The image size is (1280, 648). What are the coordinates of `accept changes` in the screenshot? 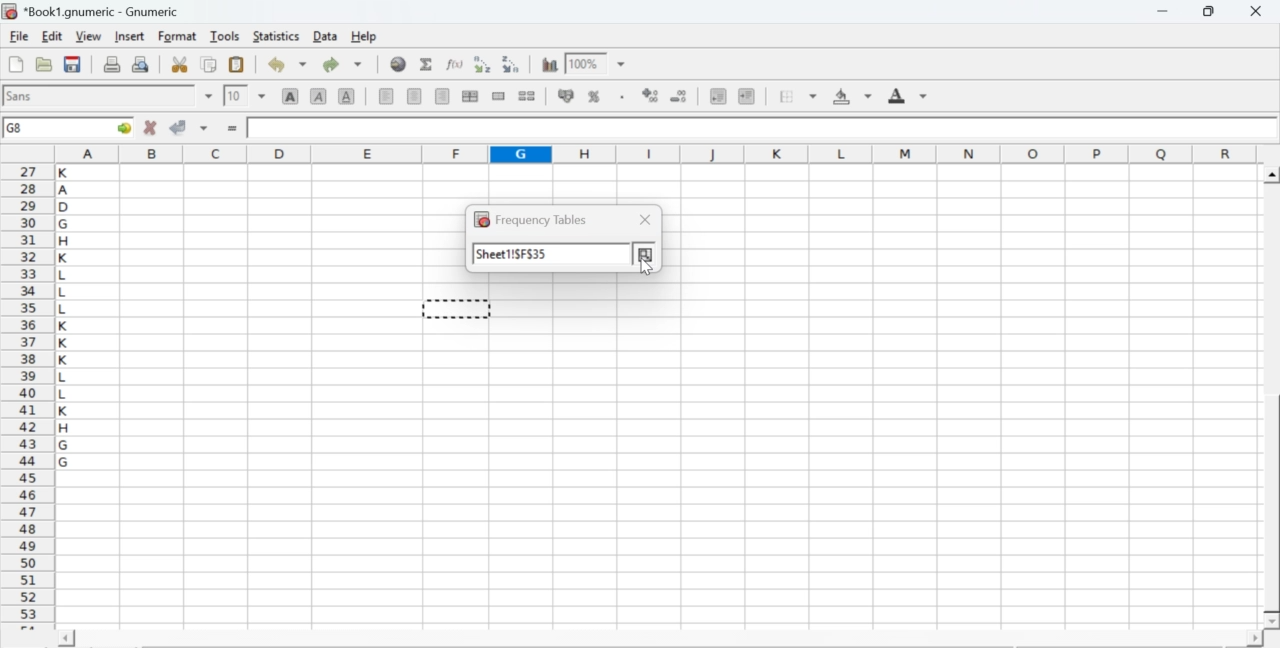 It's located at (179, 126).